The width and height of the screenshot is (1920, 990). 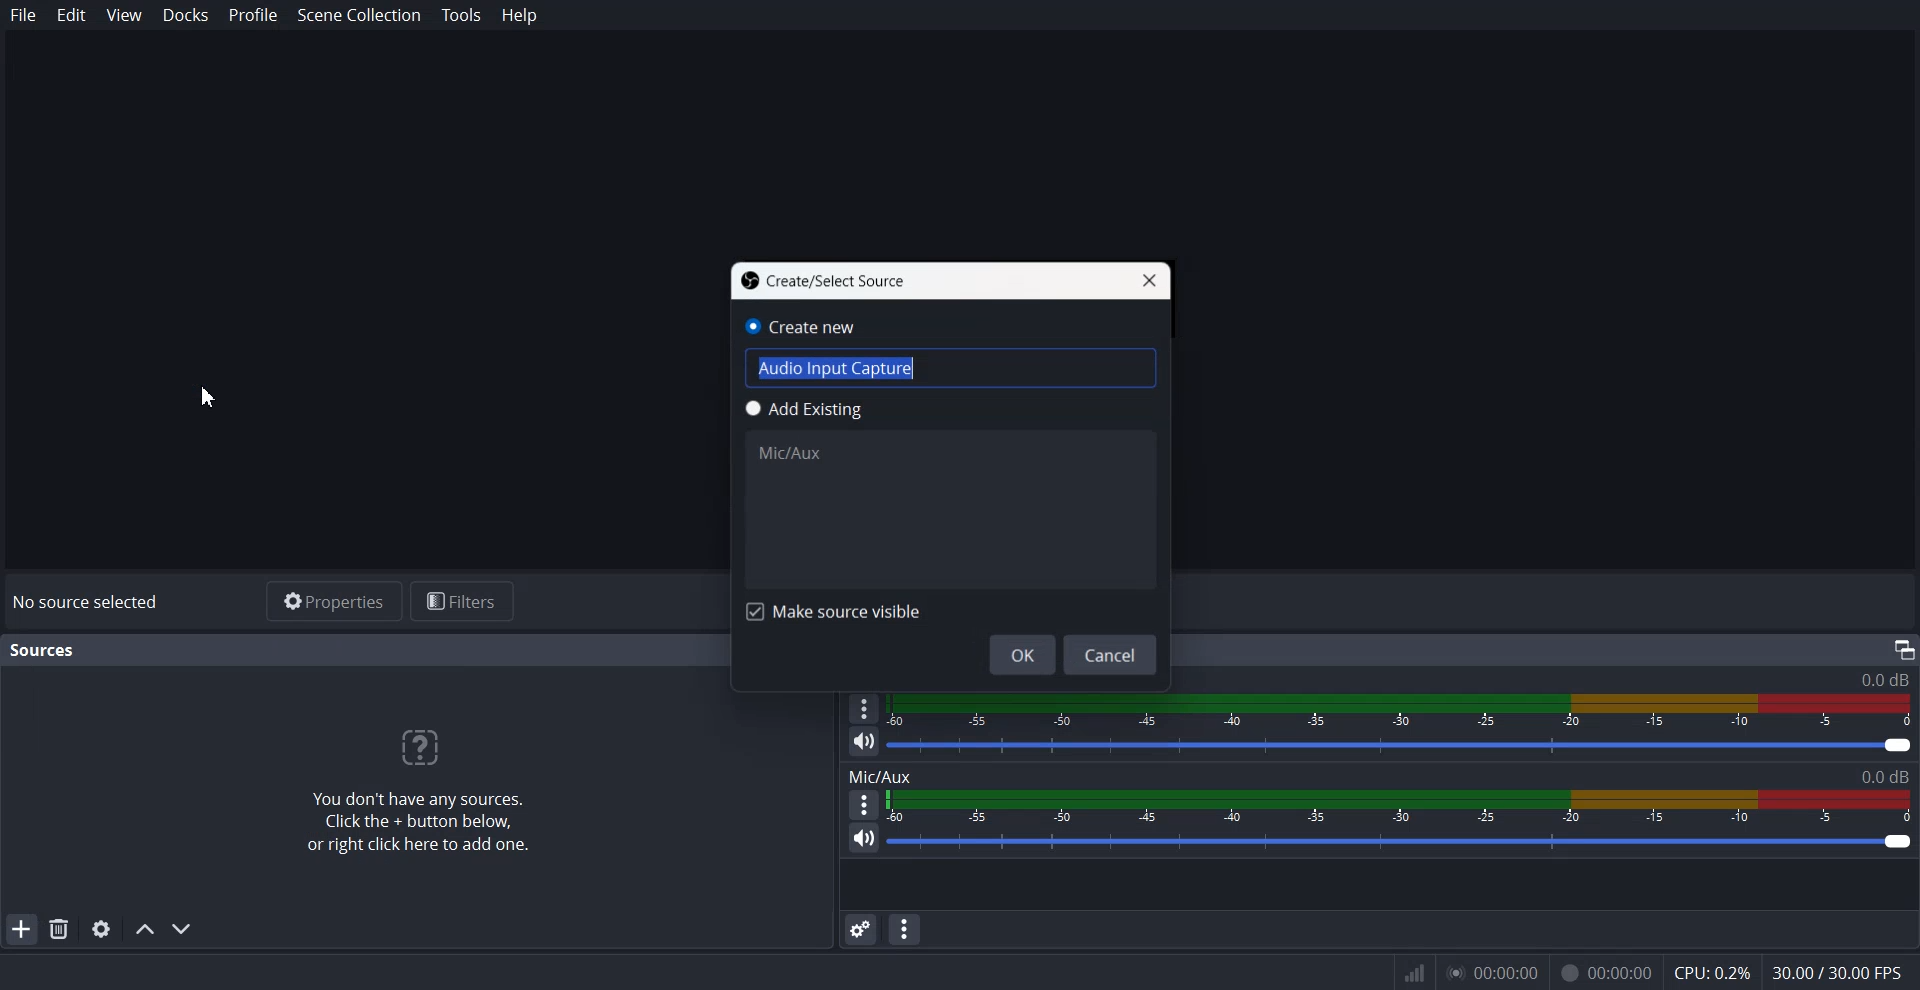 I want to click on Make Source visible, so click(x=826, y=612).